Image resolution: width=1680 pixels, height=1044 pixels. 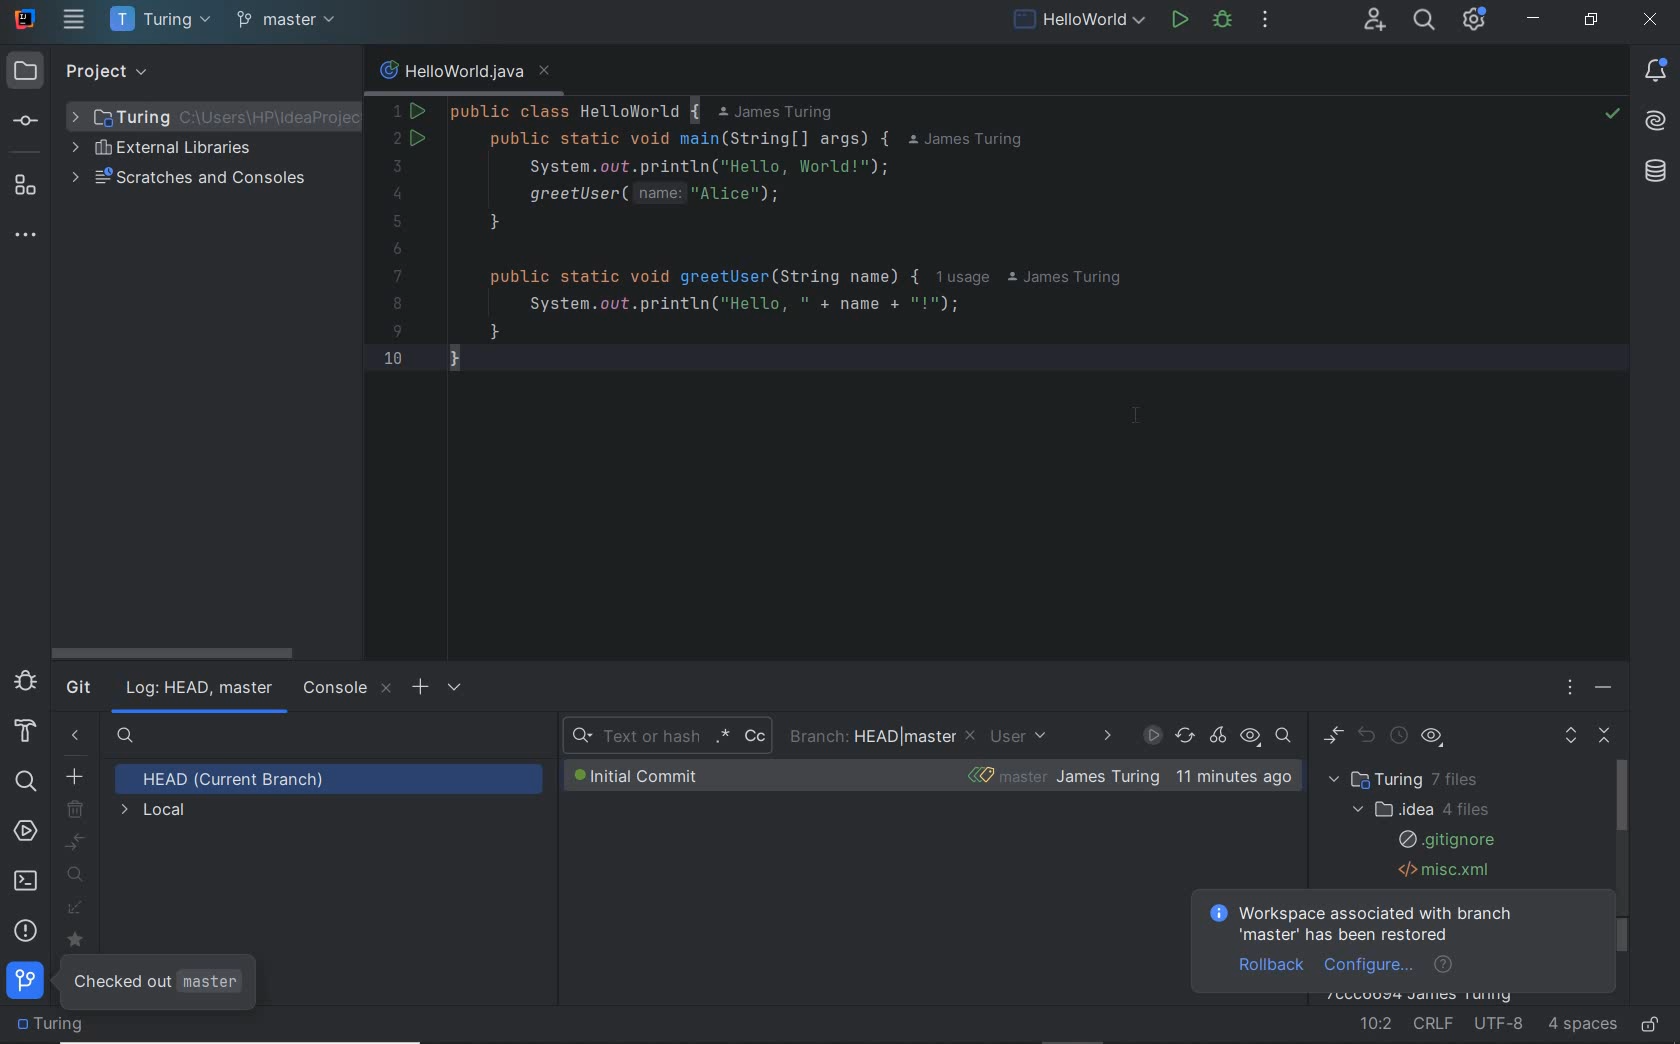 What do you see at coordinates (1592, 20) in the screenshot?
I see `restore down` at bounding box center [1592, 20].